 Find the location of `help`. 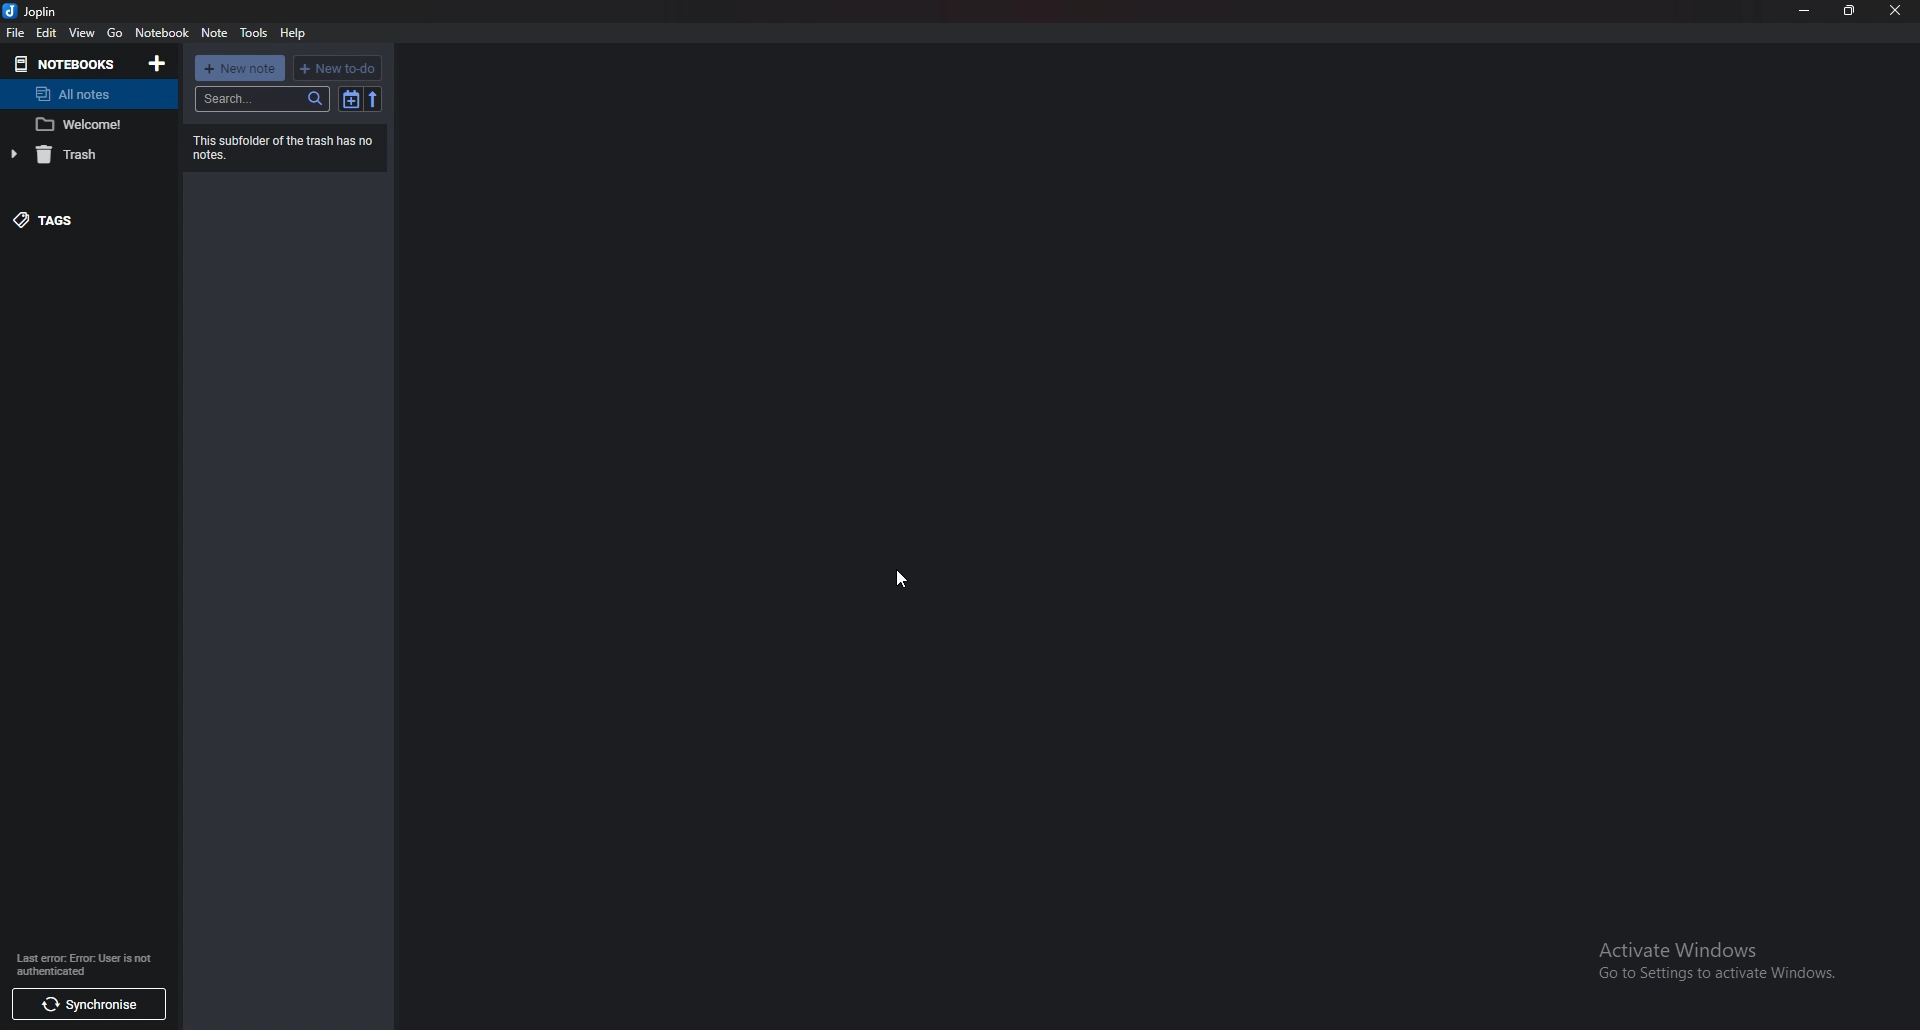

help is located at coordinates (295, 34).